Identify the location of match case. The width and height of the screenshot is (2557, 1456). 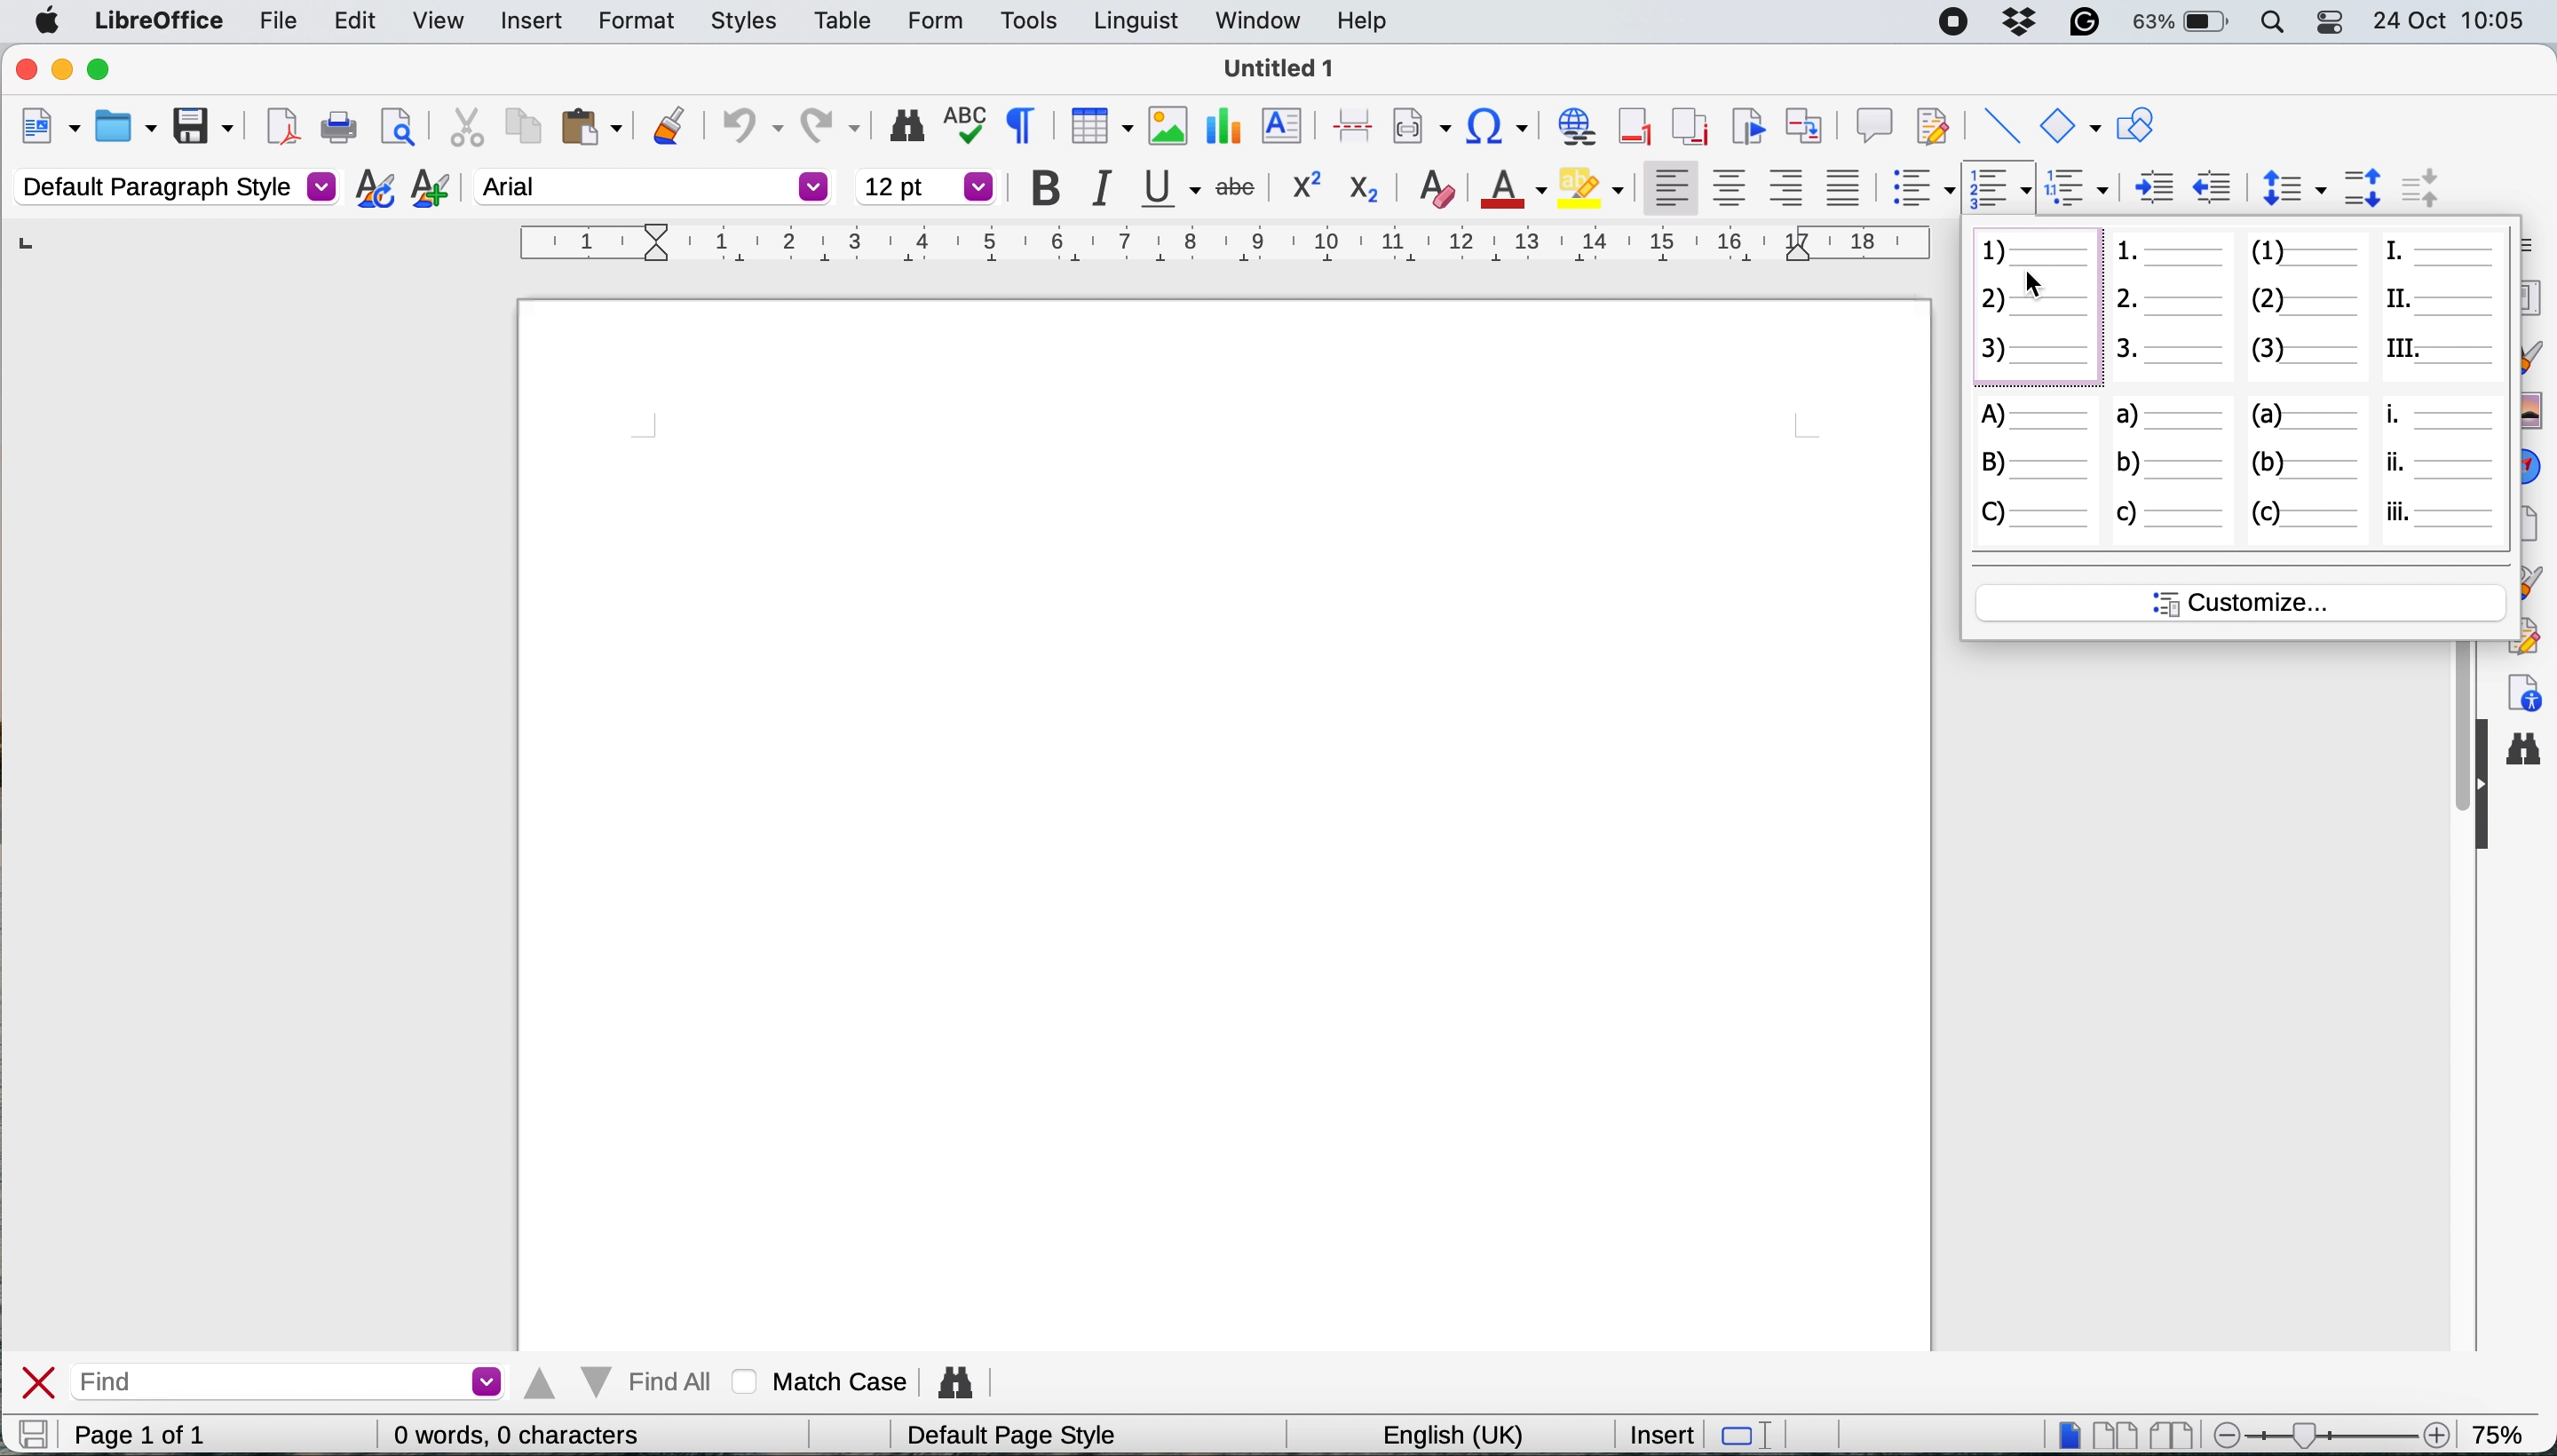
(825, 1381).